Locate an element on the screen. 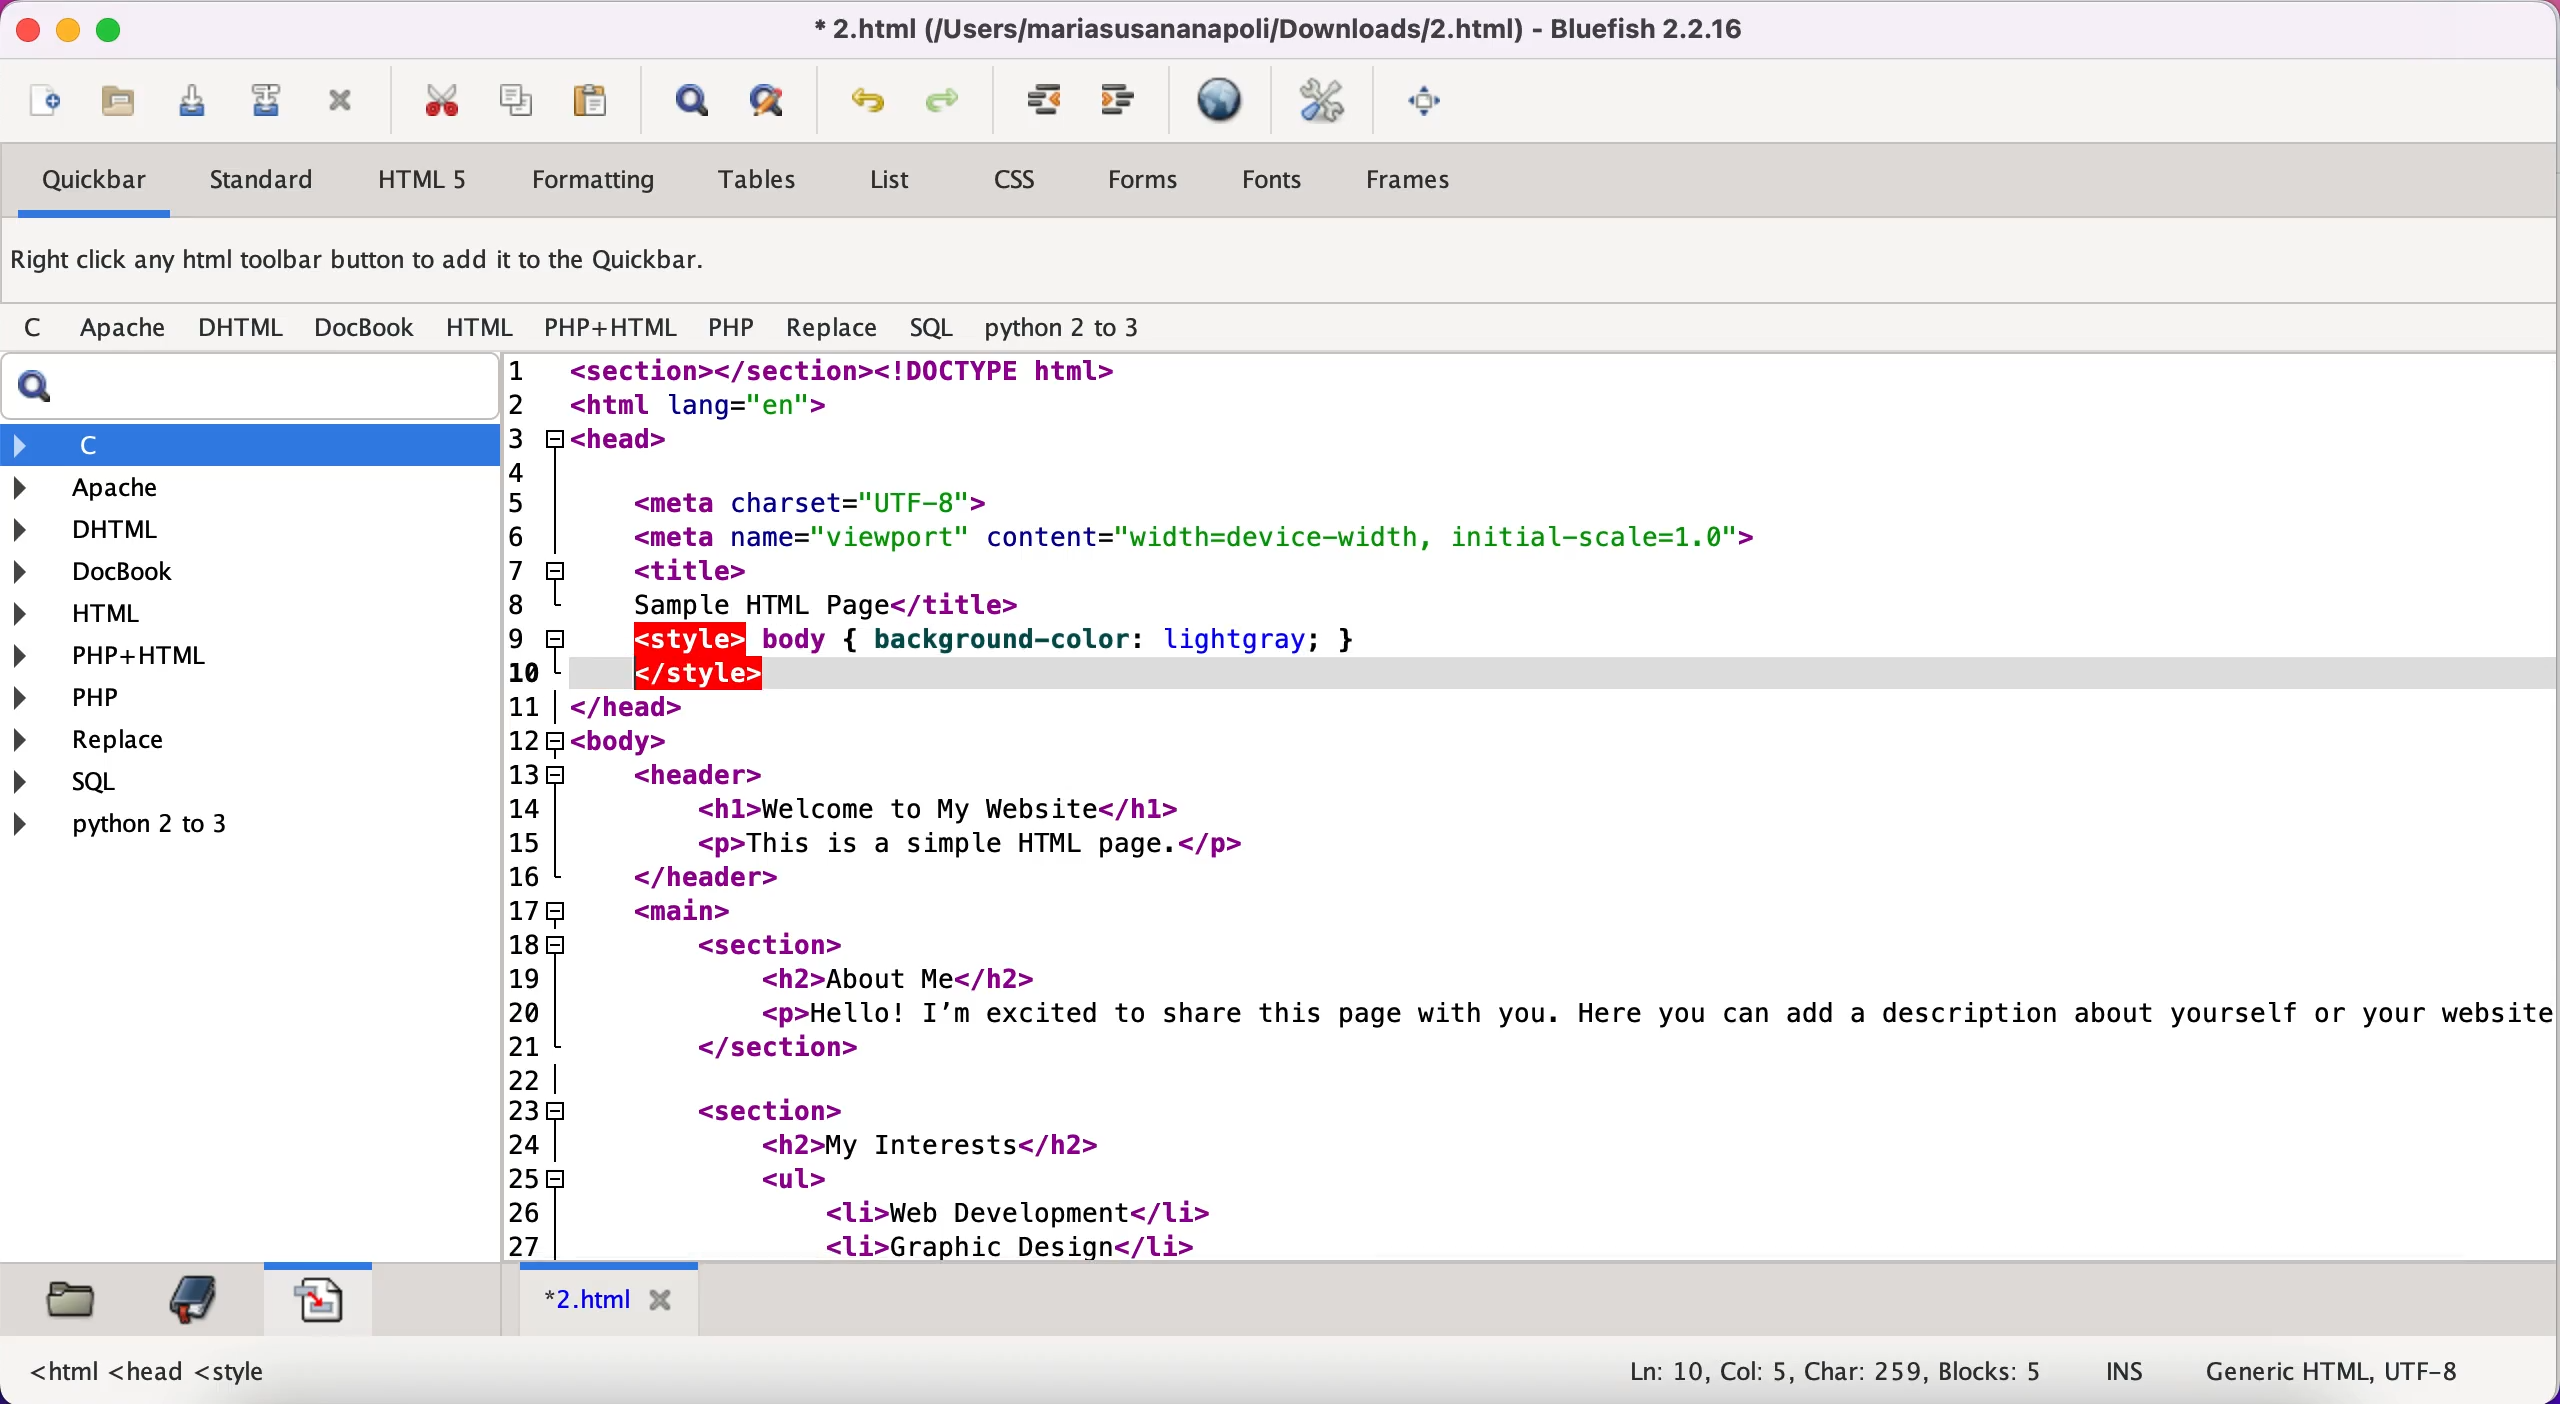 This screenshot has height=1404, width=2560. Html code to create a website. It talks about "This is my website" in the header. In the <main> section it says "Hello! I am excited to share this page with you." It also lists different interests under "My interests" and provides the html code for designing the entire structure of the website.  is located at coordinates (1566, 805).